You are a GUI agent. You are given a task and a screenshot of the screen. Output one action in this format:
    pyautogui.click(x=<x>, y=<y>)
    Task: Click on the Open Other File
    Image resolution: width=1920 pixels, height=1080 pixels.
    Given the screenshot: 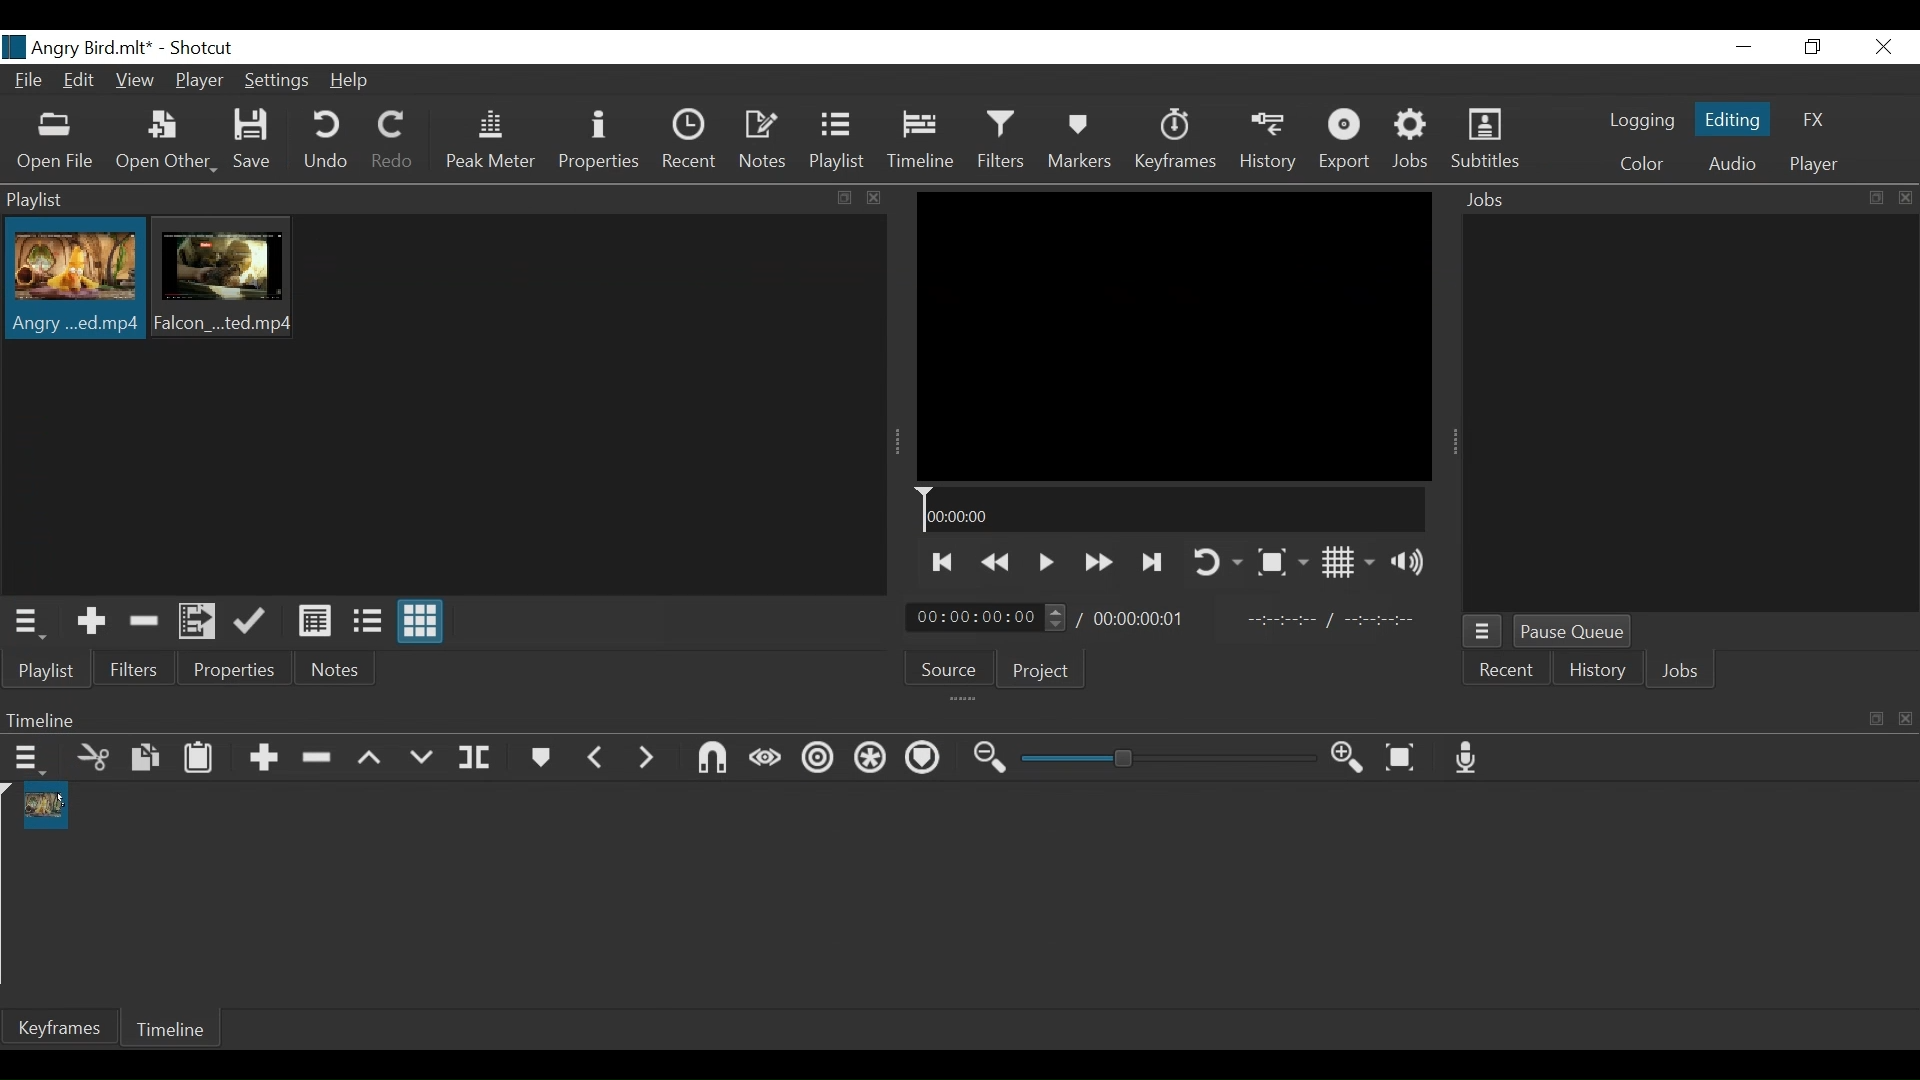 What is the action you would take?
    pyautogui.click(x=56, y=144)
    